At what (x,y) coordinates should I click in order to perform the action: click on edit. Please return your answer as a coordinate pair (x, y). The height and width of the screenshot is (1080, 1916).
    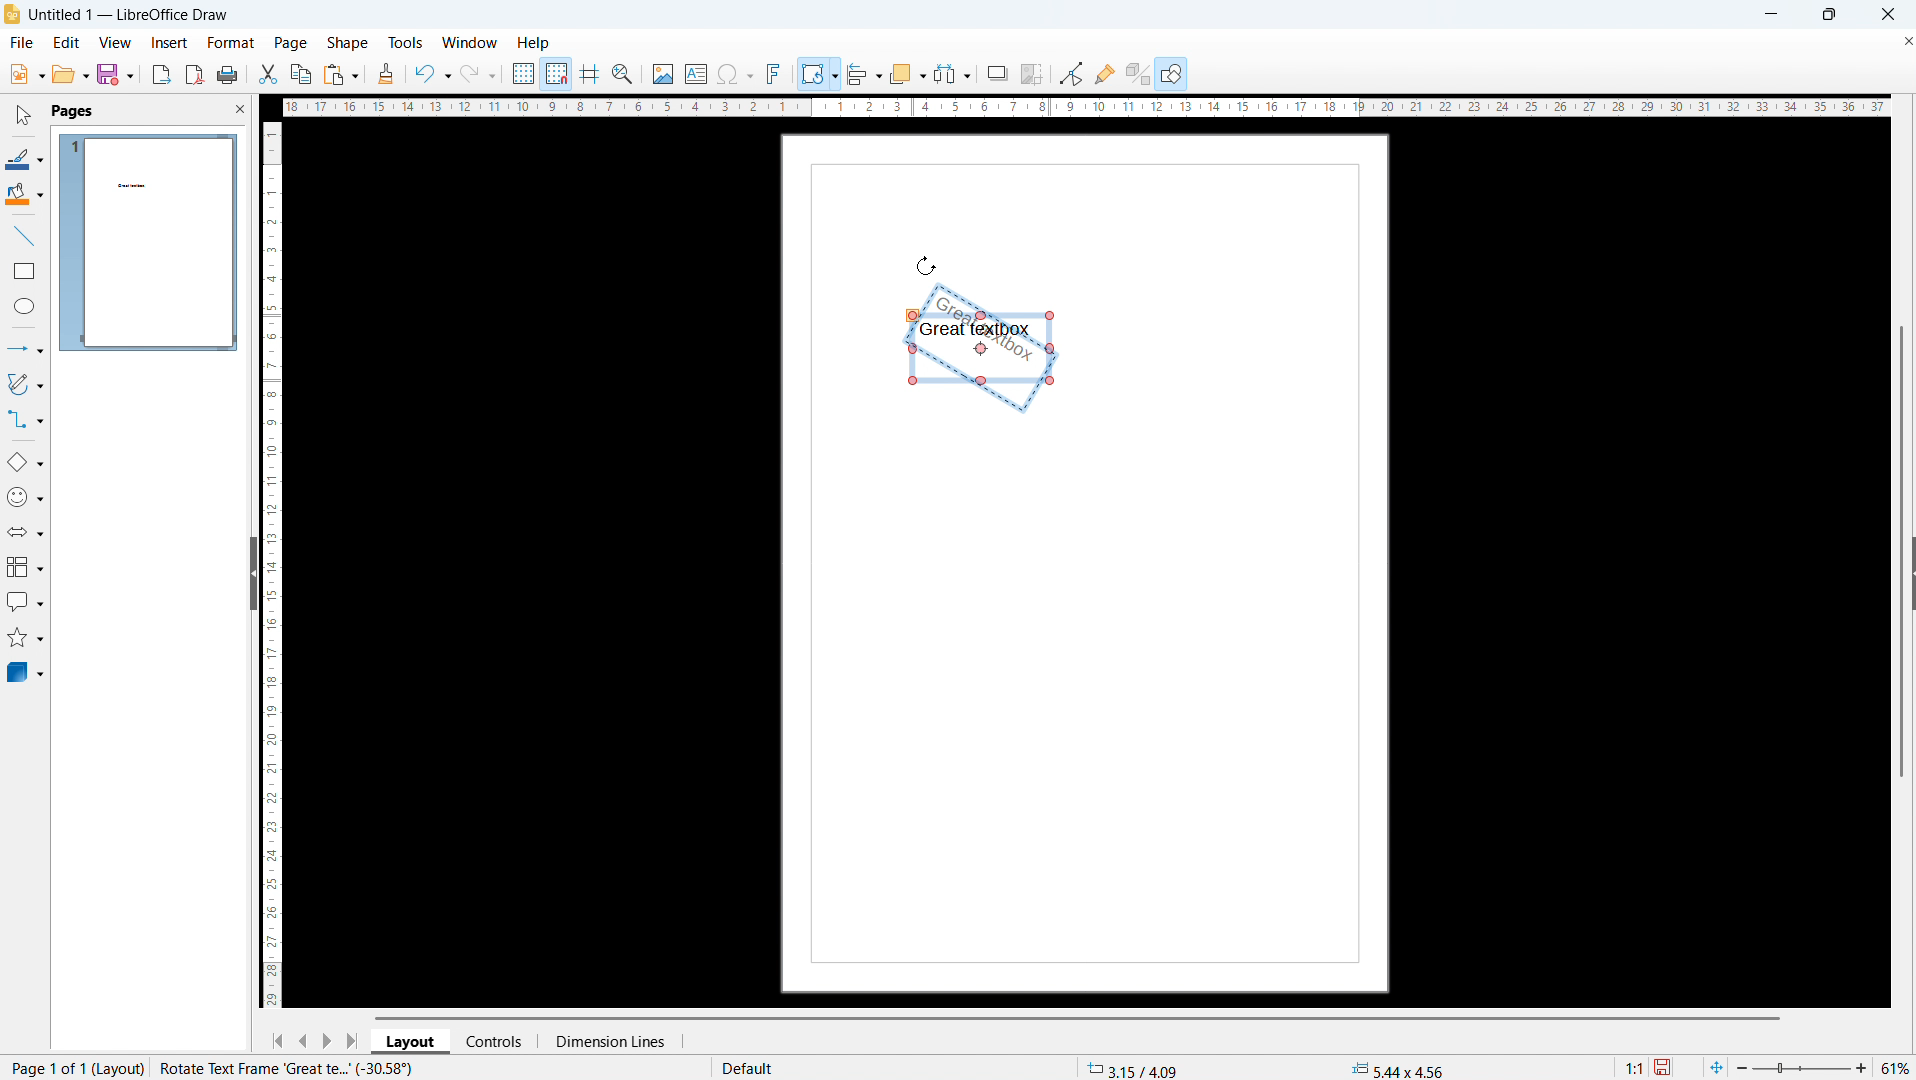
    Looking at the image, I should click on (65, 42).